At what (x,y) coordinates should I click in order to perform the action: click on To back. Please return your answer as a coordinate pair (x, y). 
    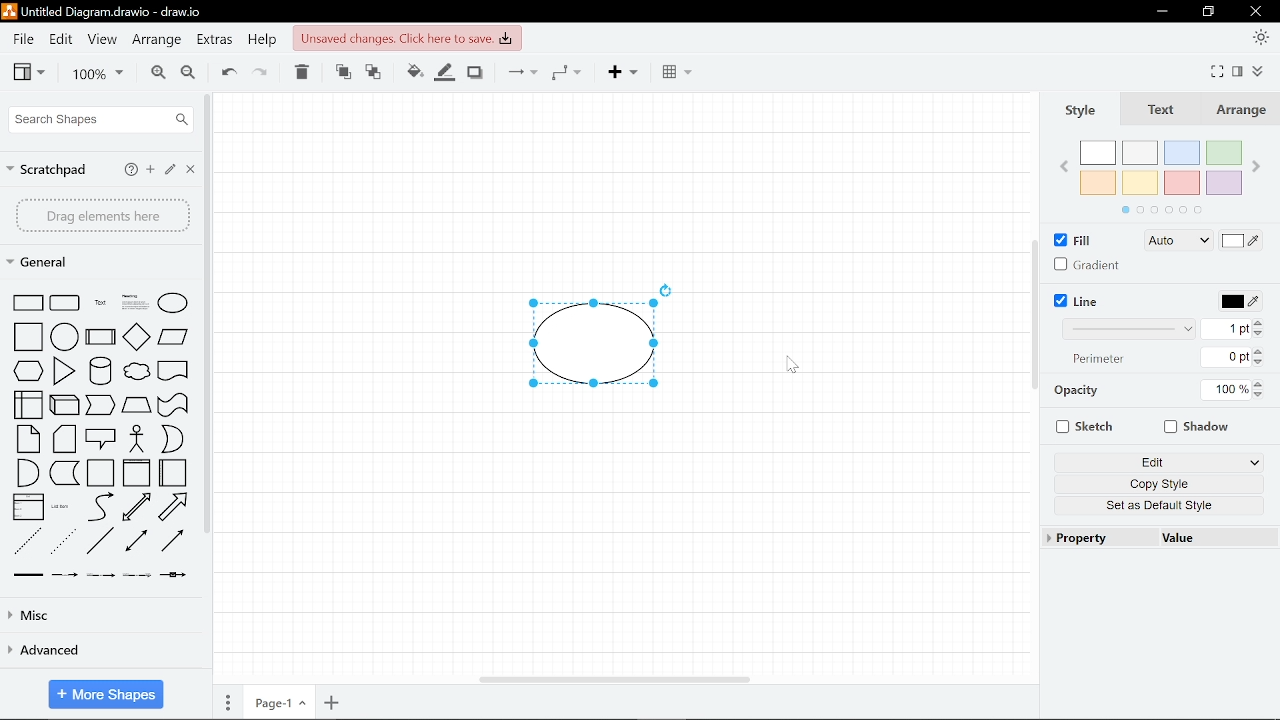
    Looking at the image, I should click on (375, 72).